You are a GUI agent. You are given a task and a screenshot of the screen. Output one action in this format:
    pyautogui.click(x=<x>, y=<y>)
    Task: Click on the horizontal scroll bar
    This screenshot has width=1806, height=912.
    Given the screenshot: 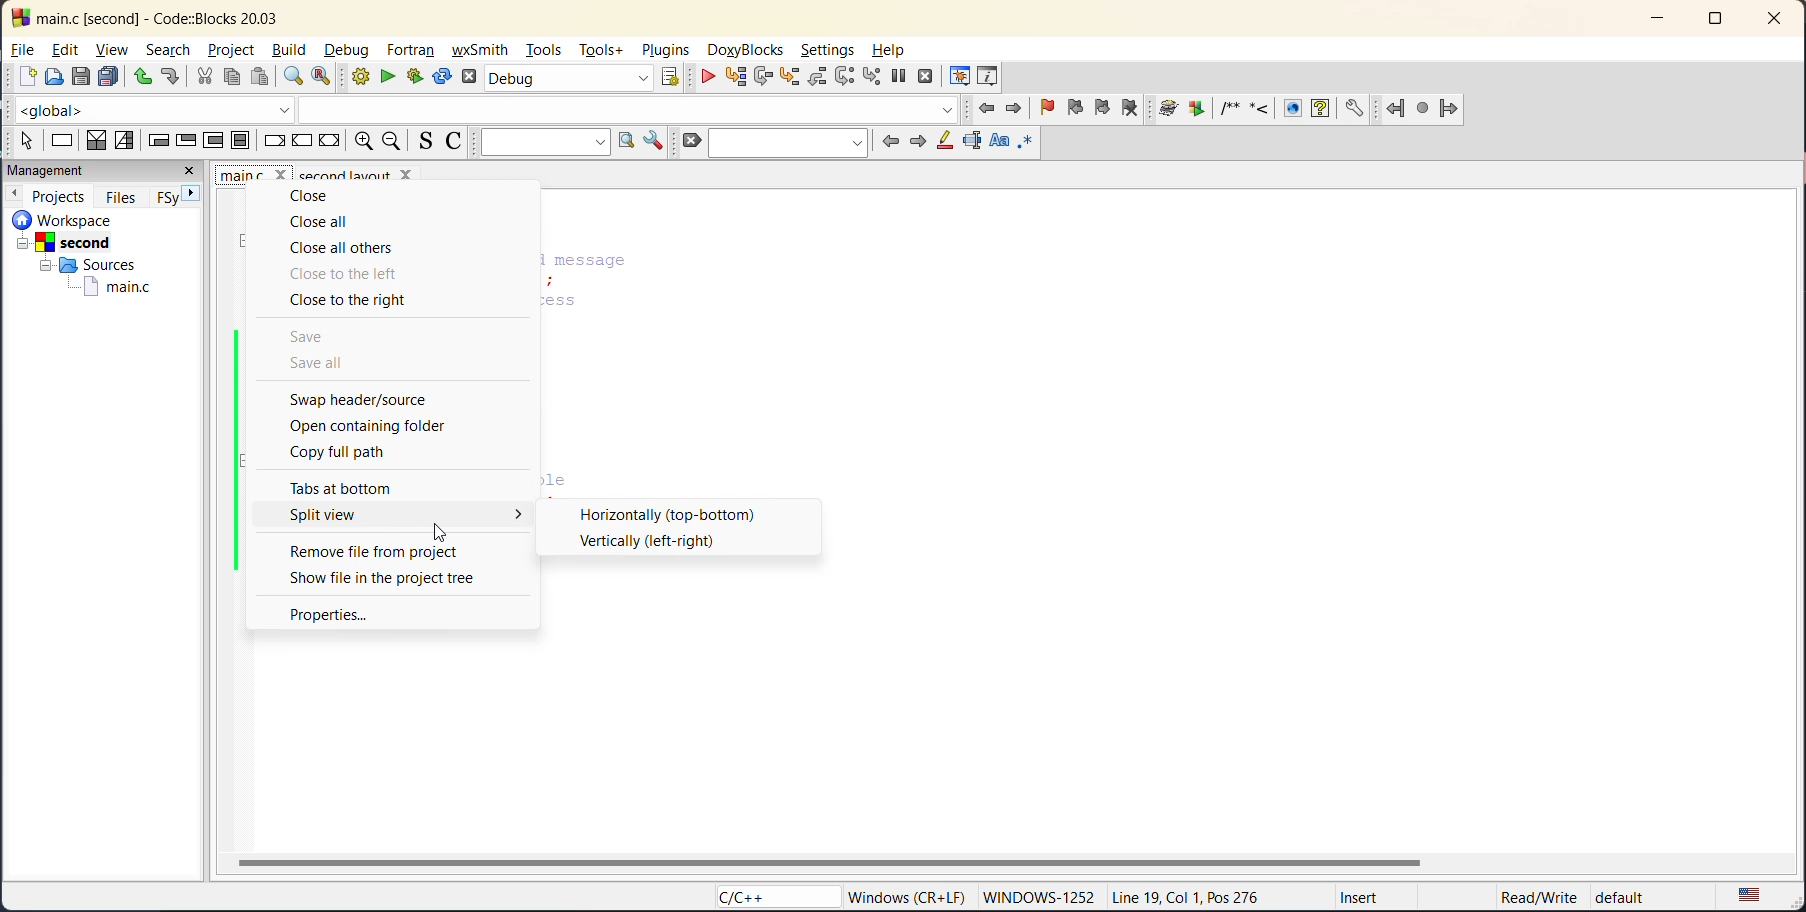 What is the action you would take?
    pyautogui.click(x=826, y=861)
    